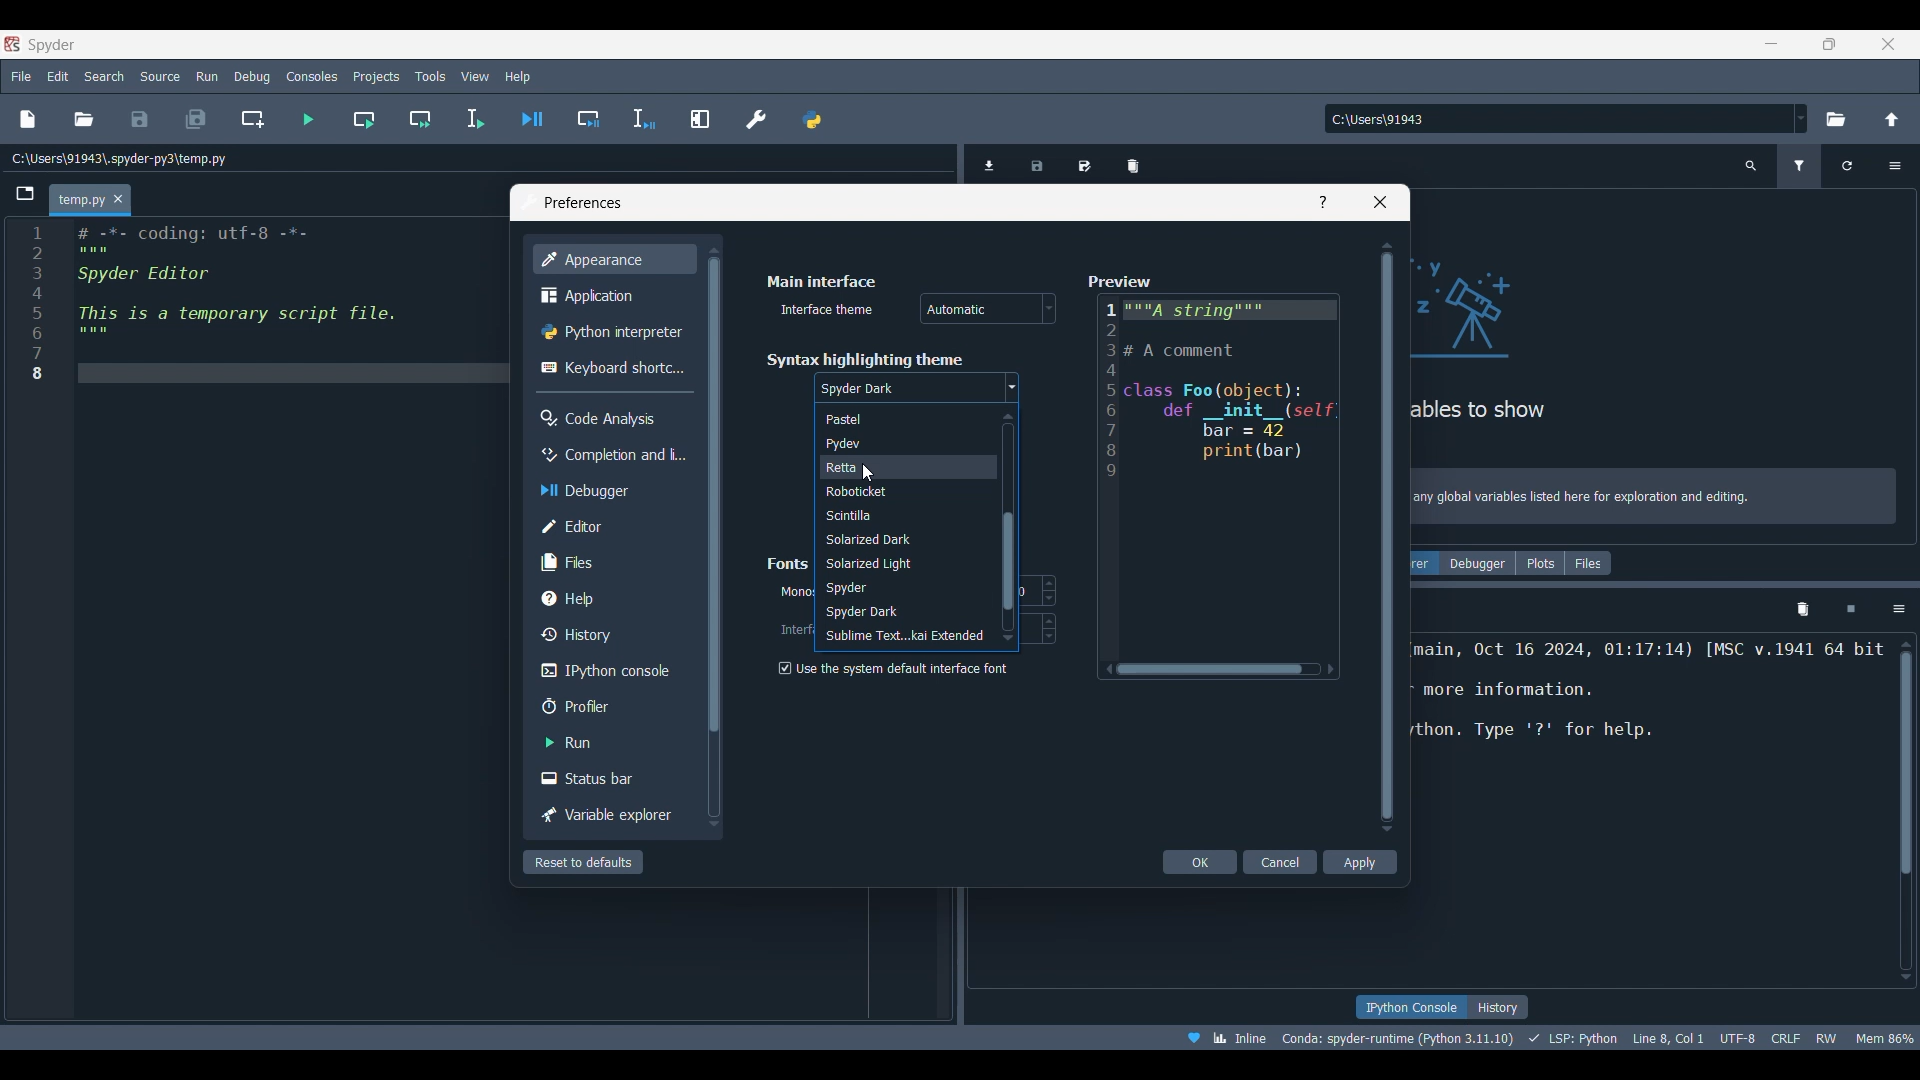 This screenshot has width=1920, height=1080. Describe the element at coordinates (118, 200) in the screenshot. I see `Close tab` at that location.